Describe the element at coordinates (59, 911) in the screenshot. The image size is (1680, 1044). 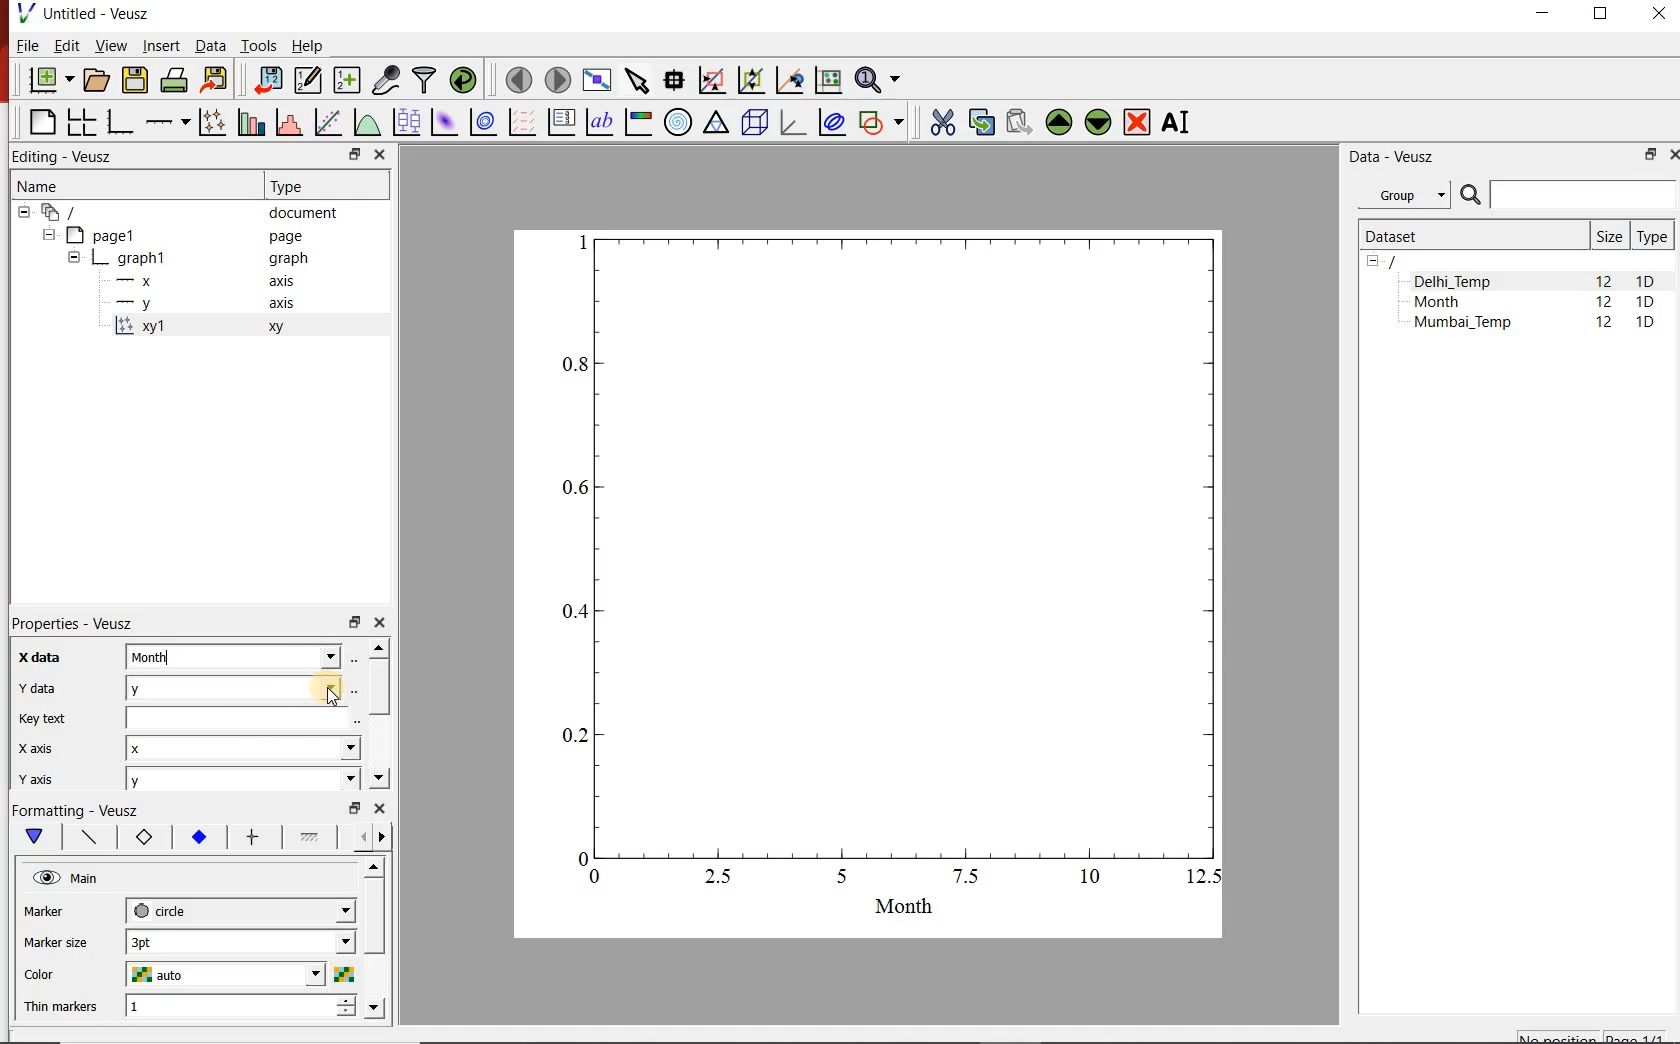
I see `marker` at that location.